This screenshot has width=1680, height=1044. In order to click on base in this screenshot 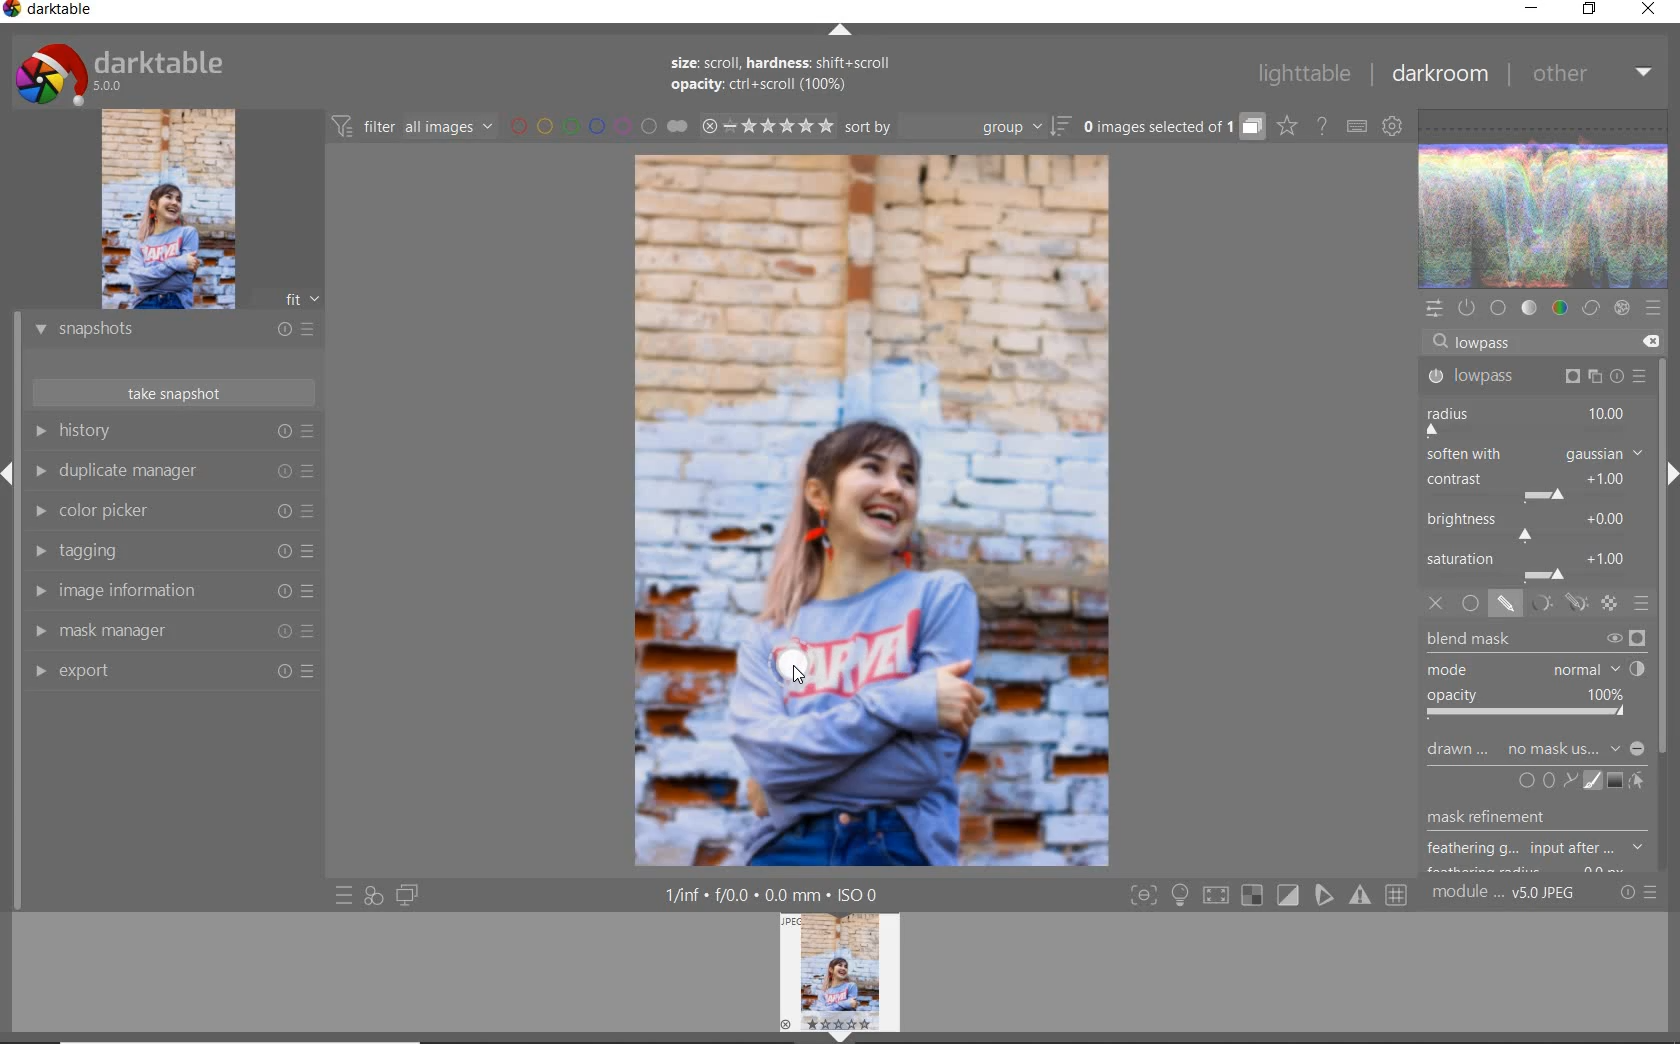, I will do `click(1498, 308)`.